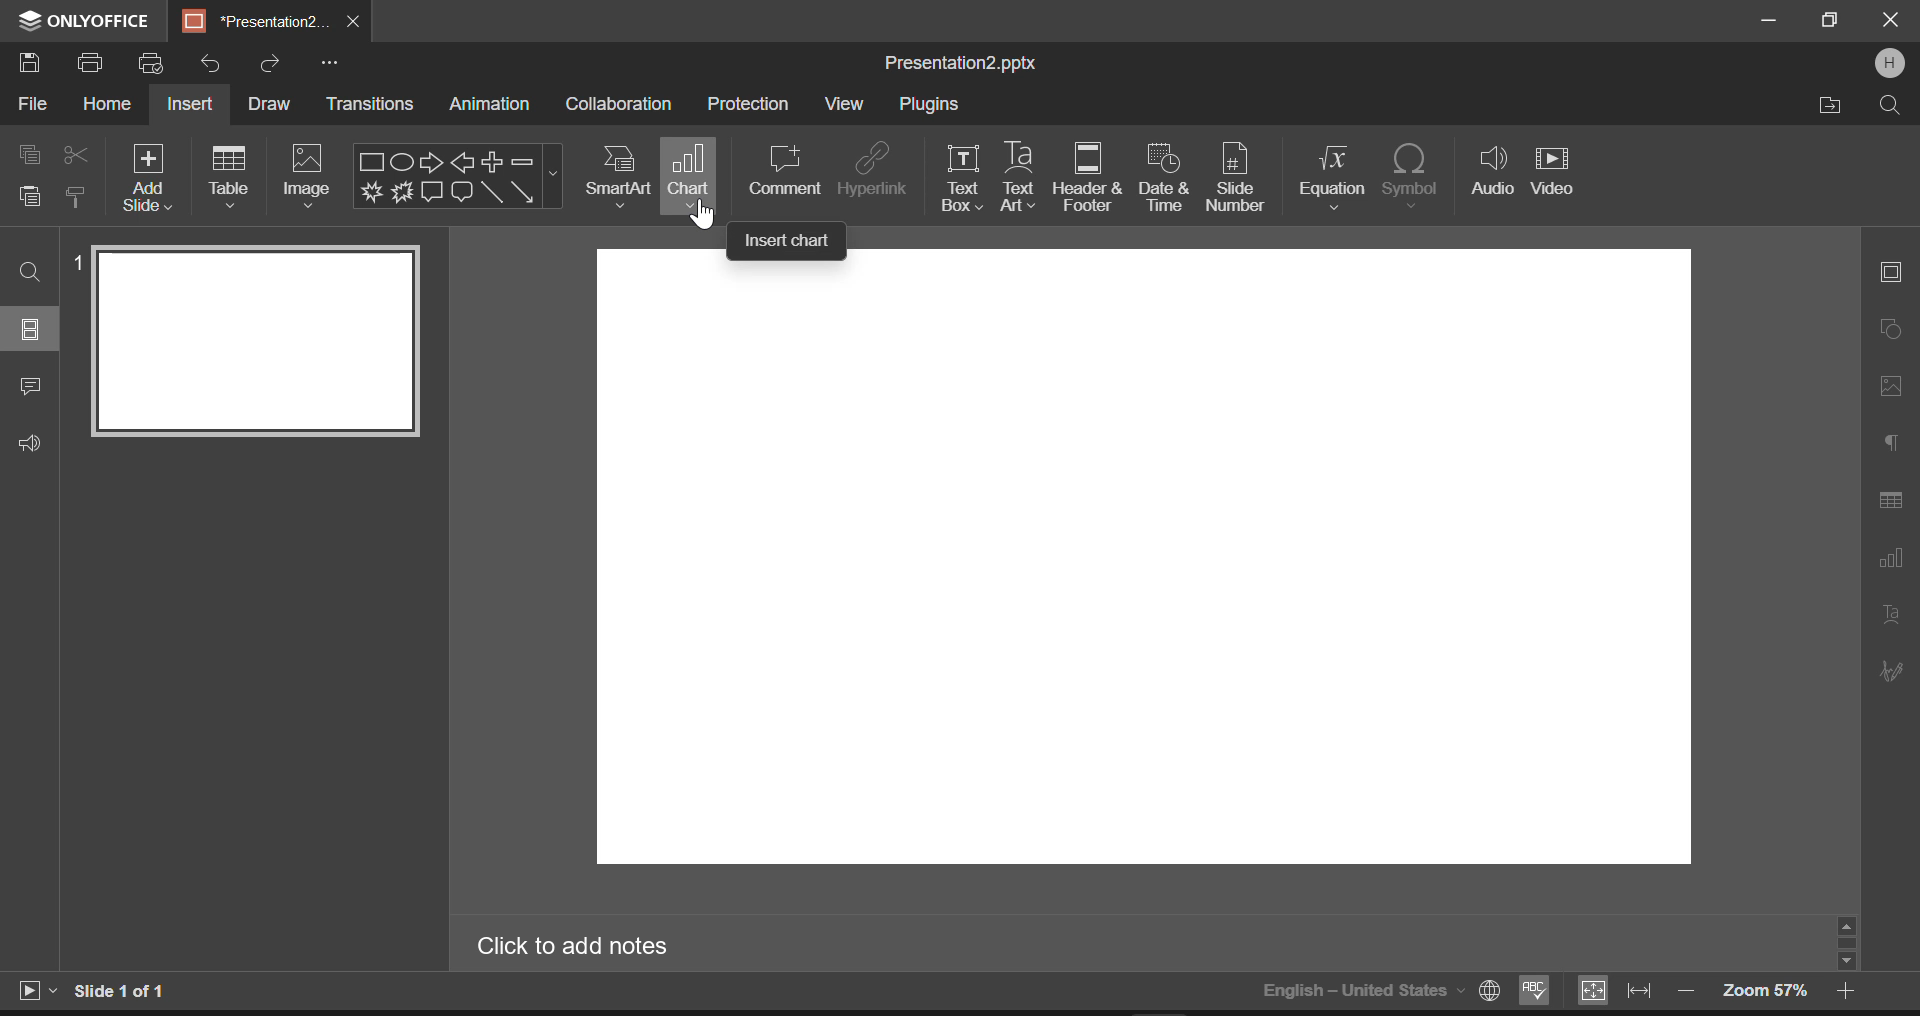 Image resolution: width=1920 pixels, height=1016 pixels. I want to click on Redo, so click(270, 61).